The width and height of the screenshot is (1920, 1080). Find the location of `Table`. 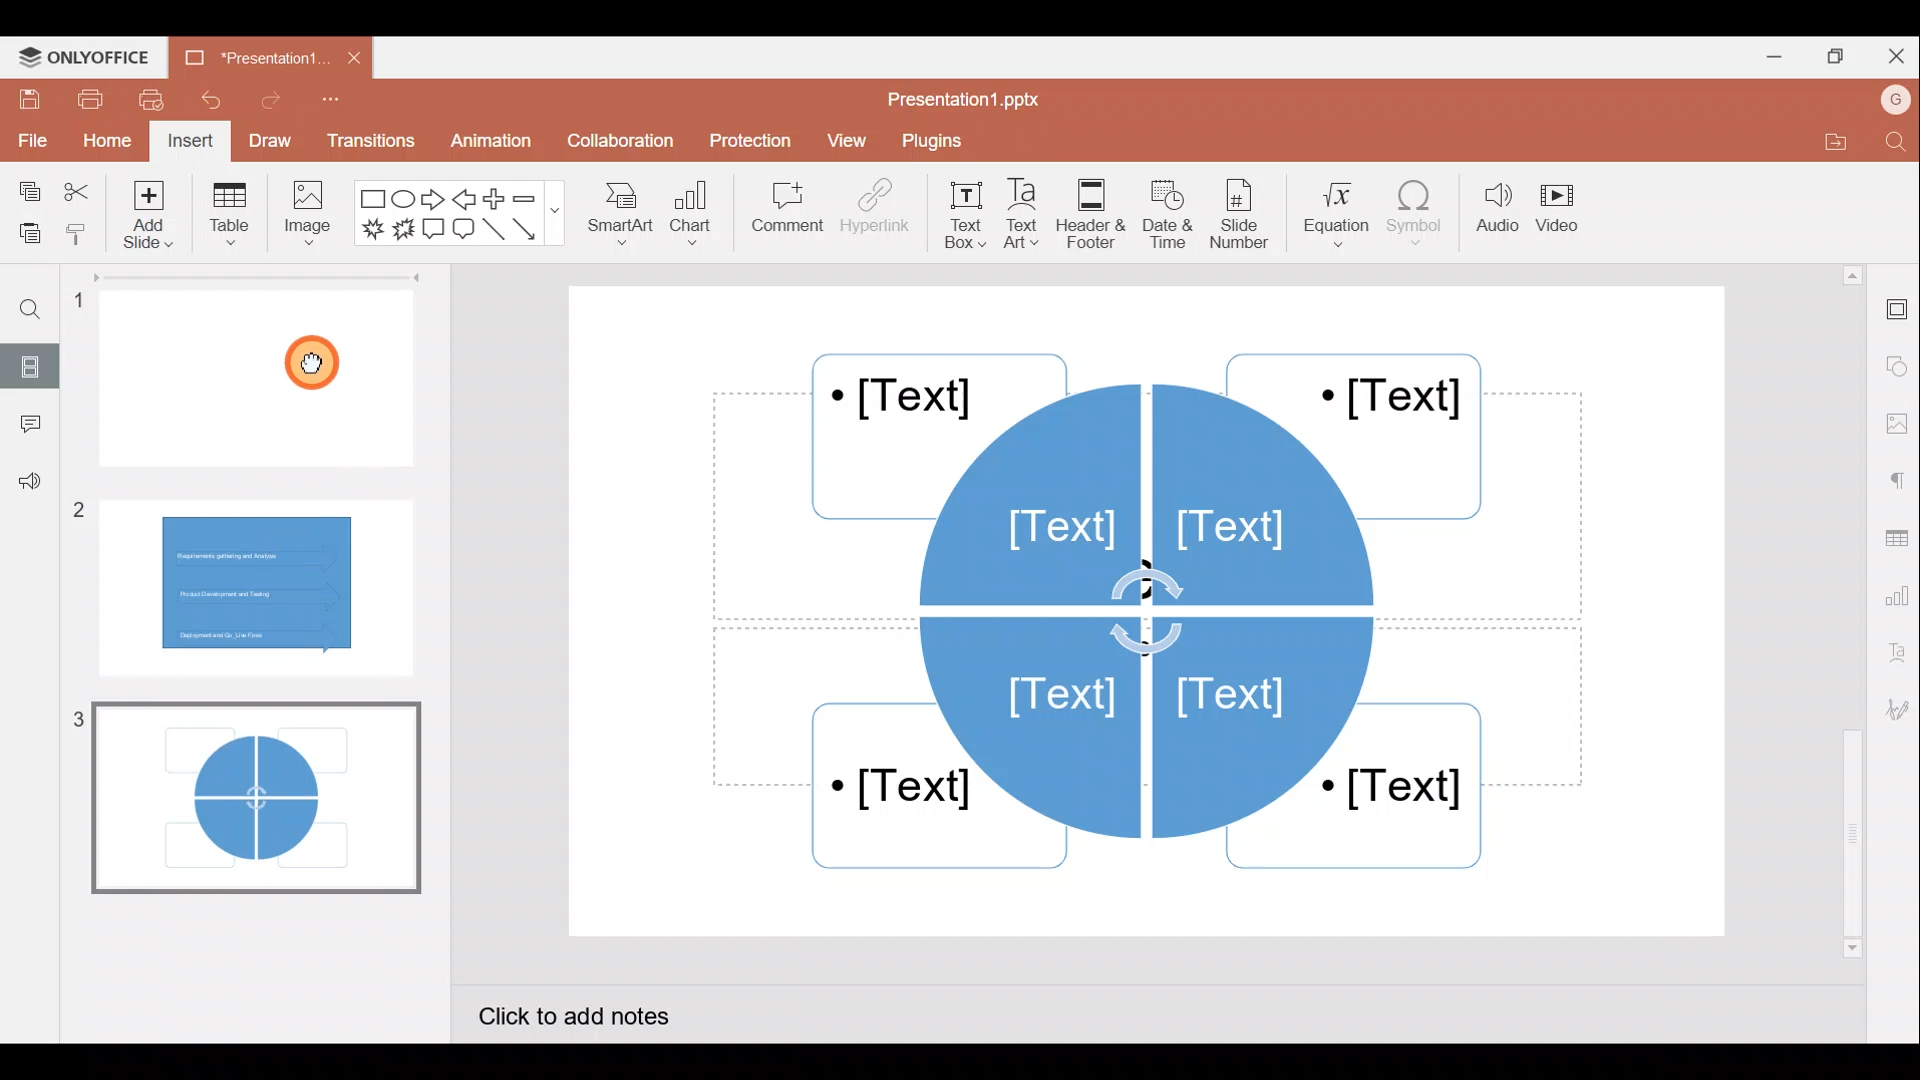

Table is located at coordinates (229, 218).